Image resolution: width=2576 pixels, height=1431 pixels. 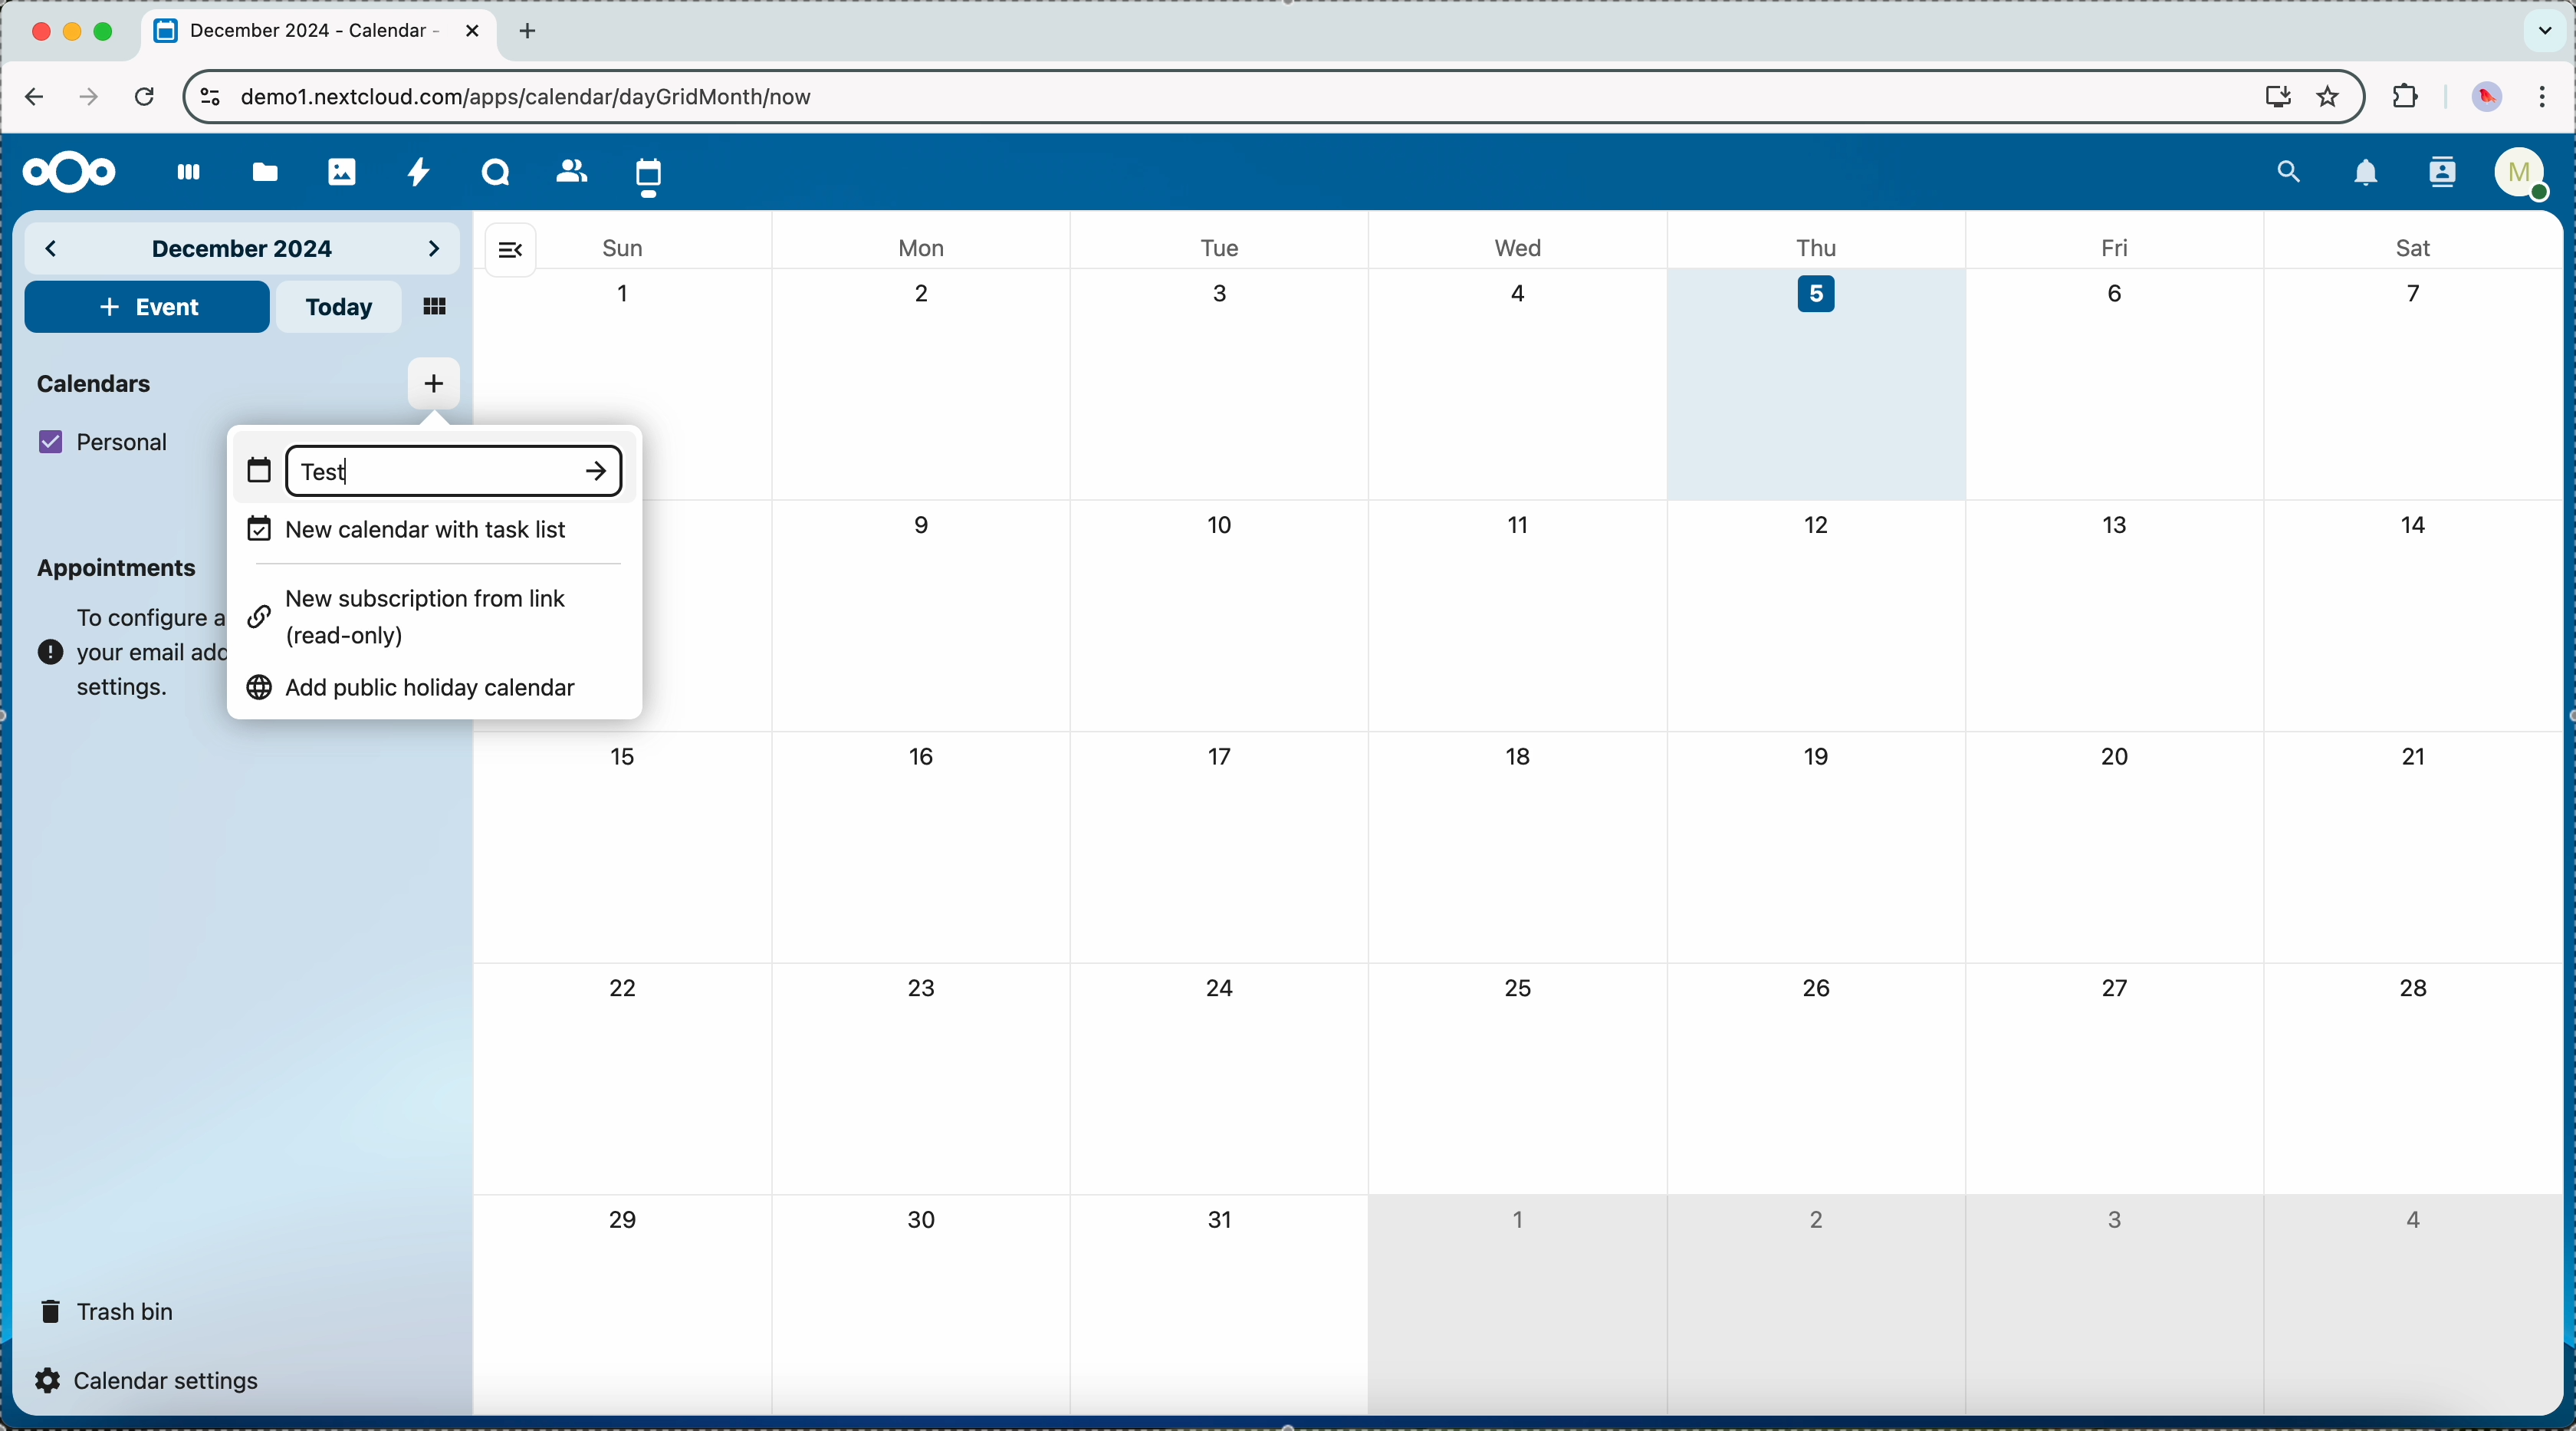 What do you see at coordinates (930, 295) in the screenshot?
I see `2` at bounding box center [930, 295].